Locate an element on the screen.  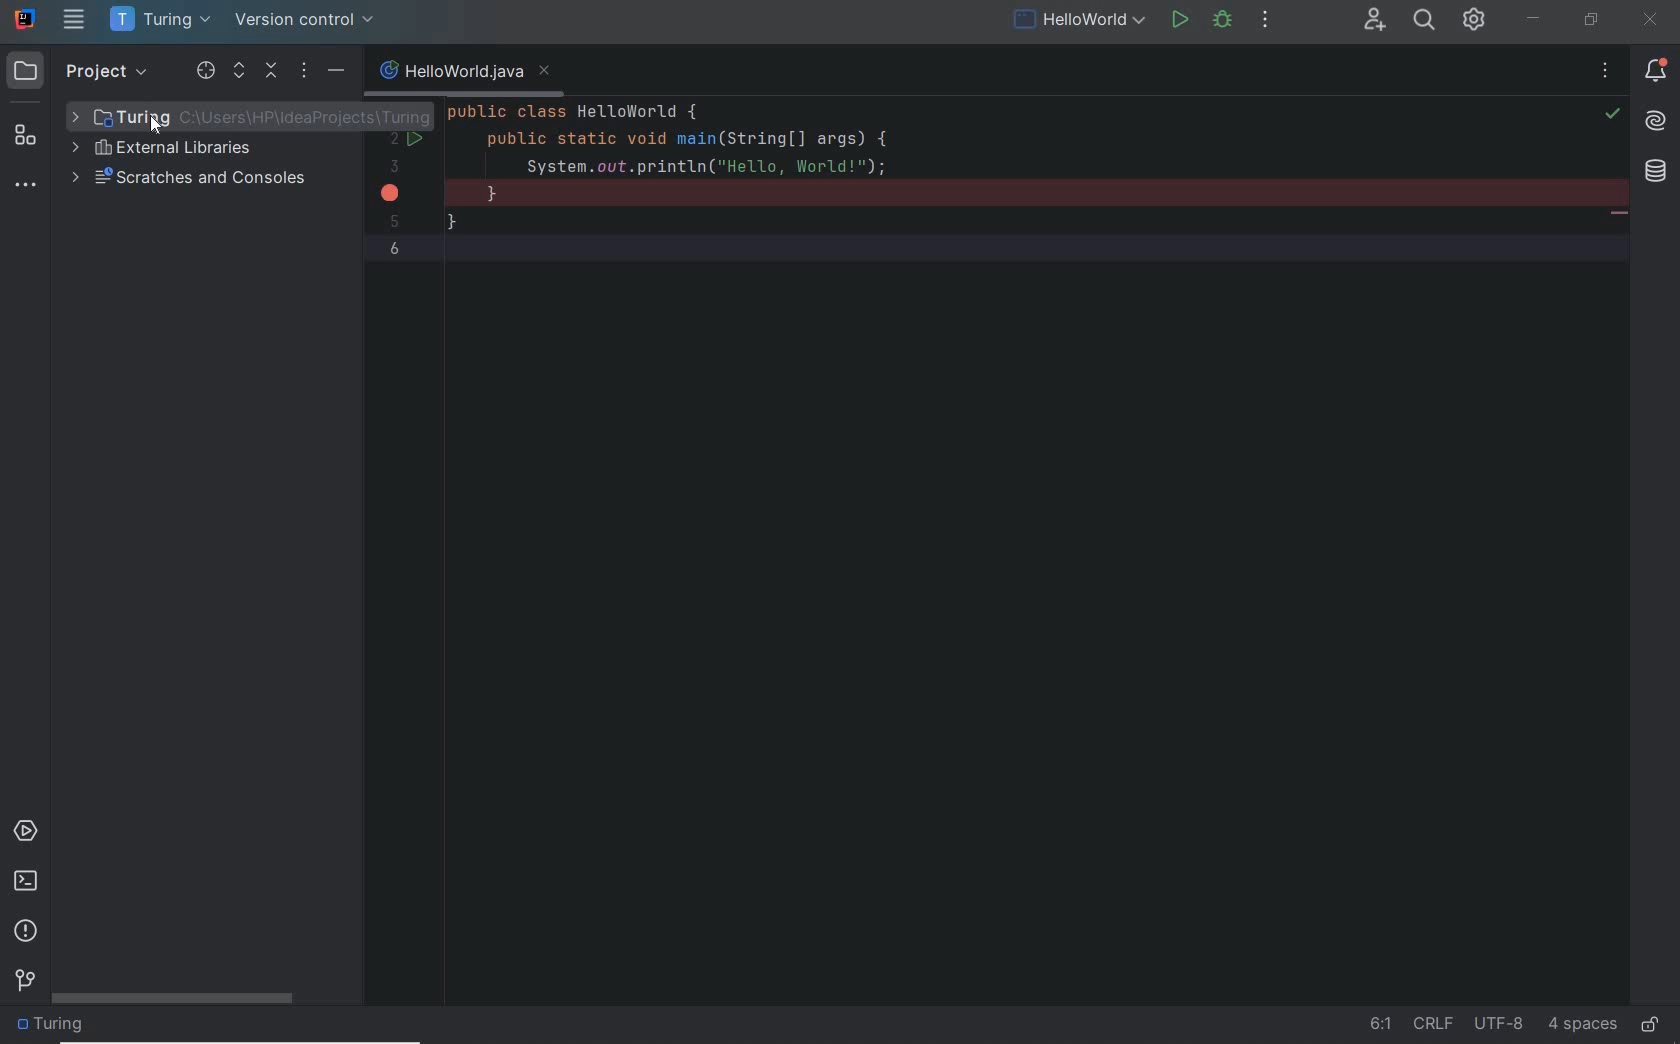
highlight all problems is located at coordinates (1612, 114).